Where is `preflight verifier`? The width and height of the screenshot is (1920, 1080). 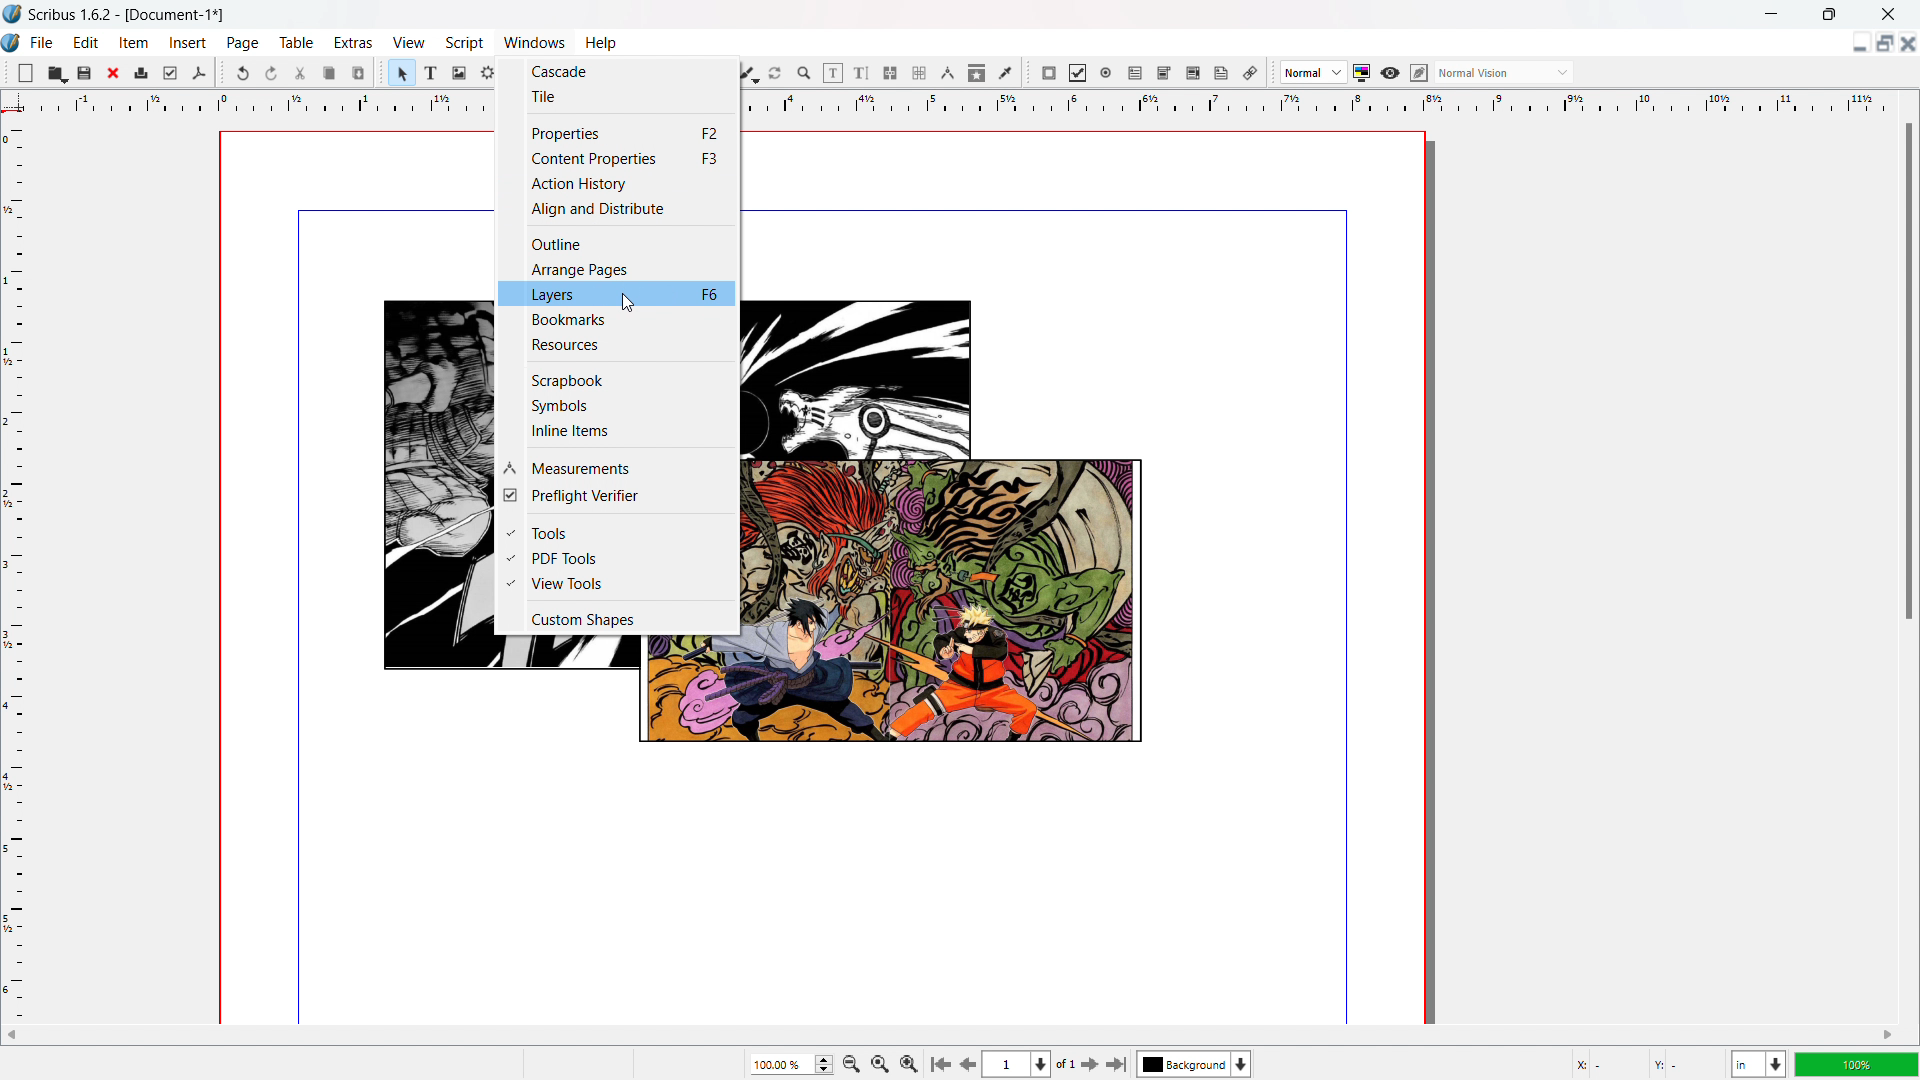 preflight verifier is located at coordinates (618, 496).